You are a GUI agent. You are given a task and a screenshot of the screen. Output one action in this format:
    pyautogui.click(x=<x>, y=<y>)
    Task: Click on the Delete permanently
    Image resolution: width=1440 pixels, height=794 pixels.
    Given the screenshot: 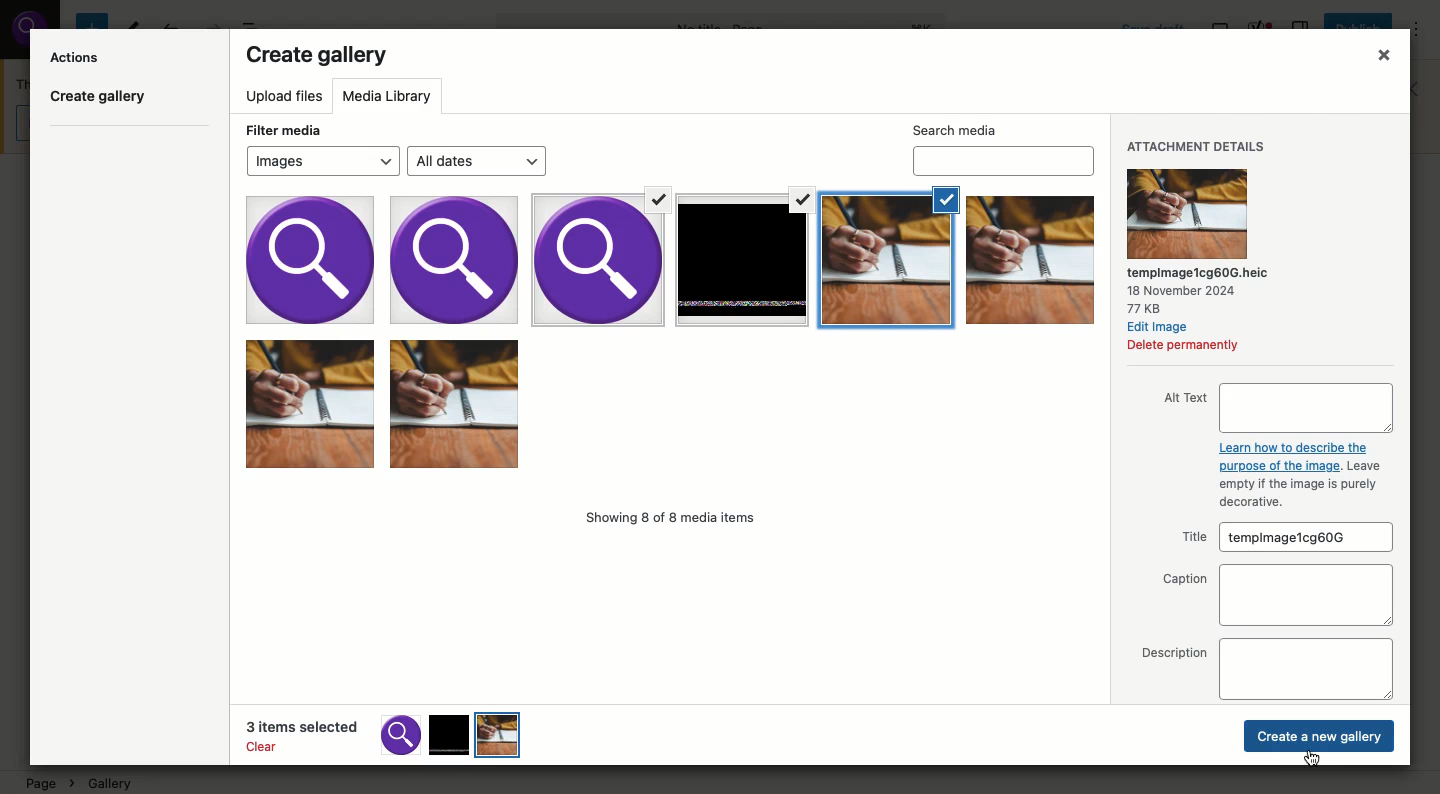 What is the action you would take?
    pyautogui.click(x=1190, y=346)
    